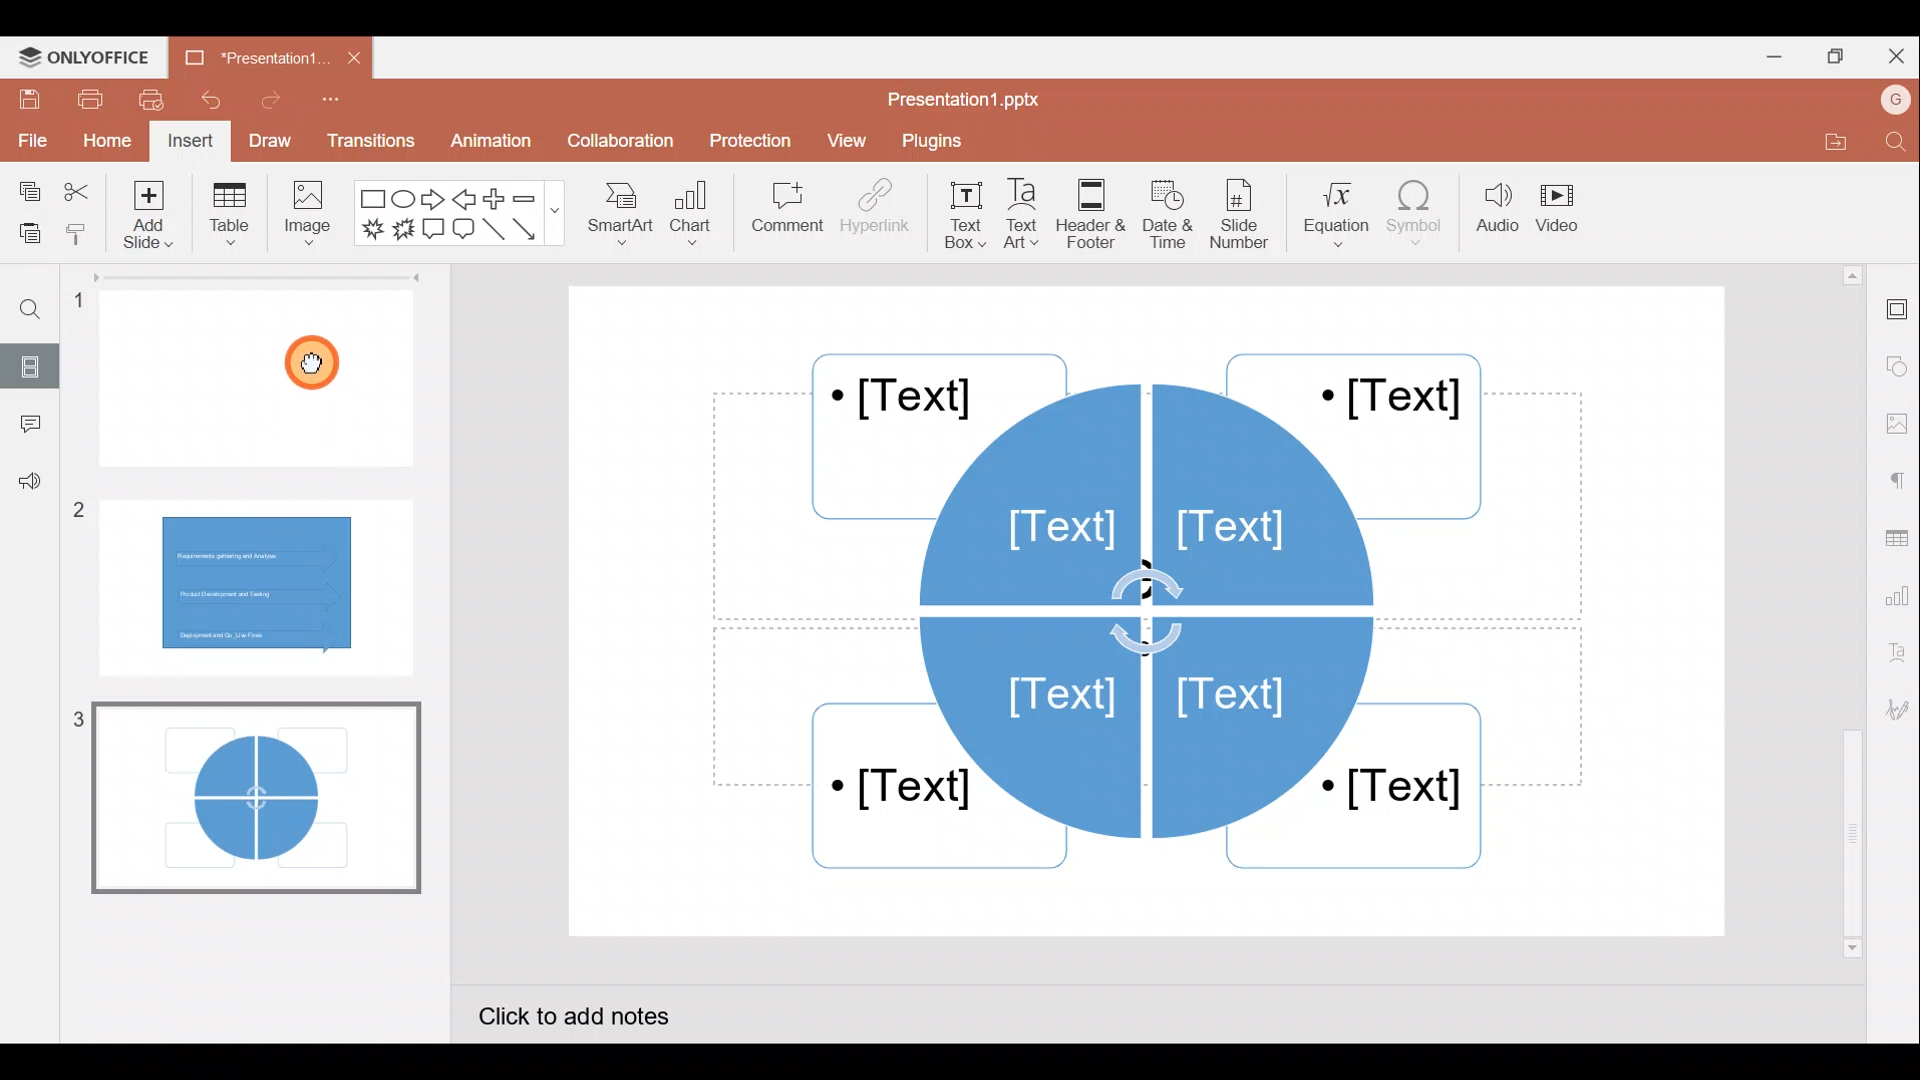 Image resolution: width=1920 pixels, height=1080 pixels. What do you see at coordinates (1493, 215) in the screenshot?
I see `Audio` at bounding box center [1493, 215].